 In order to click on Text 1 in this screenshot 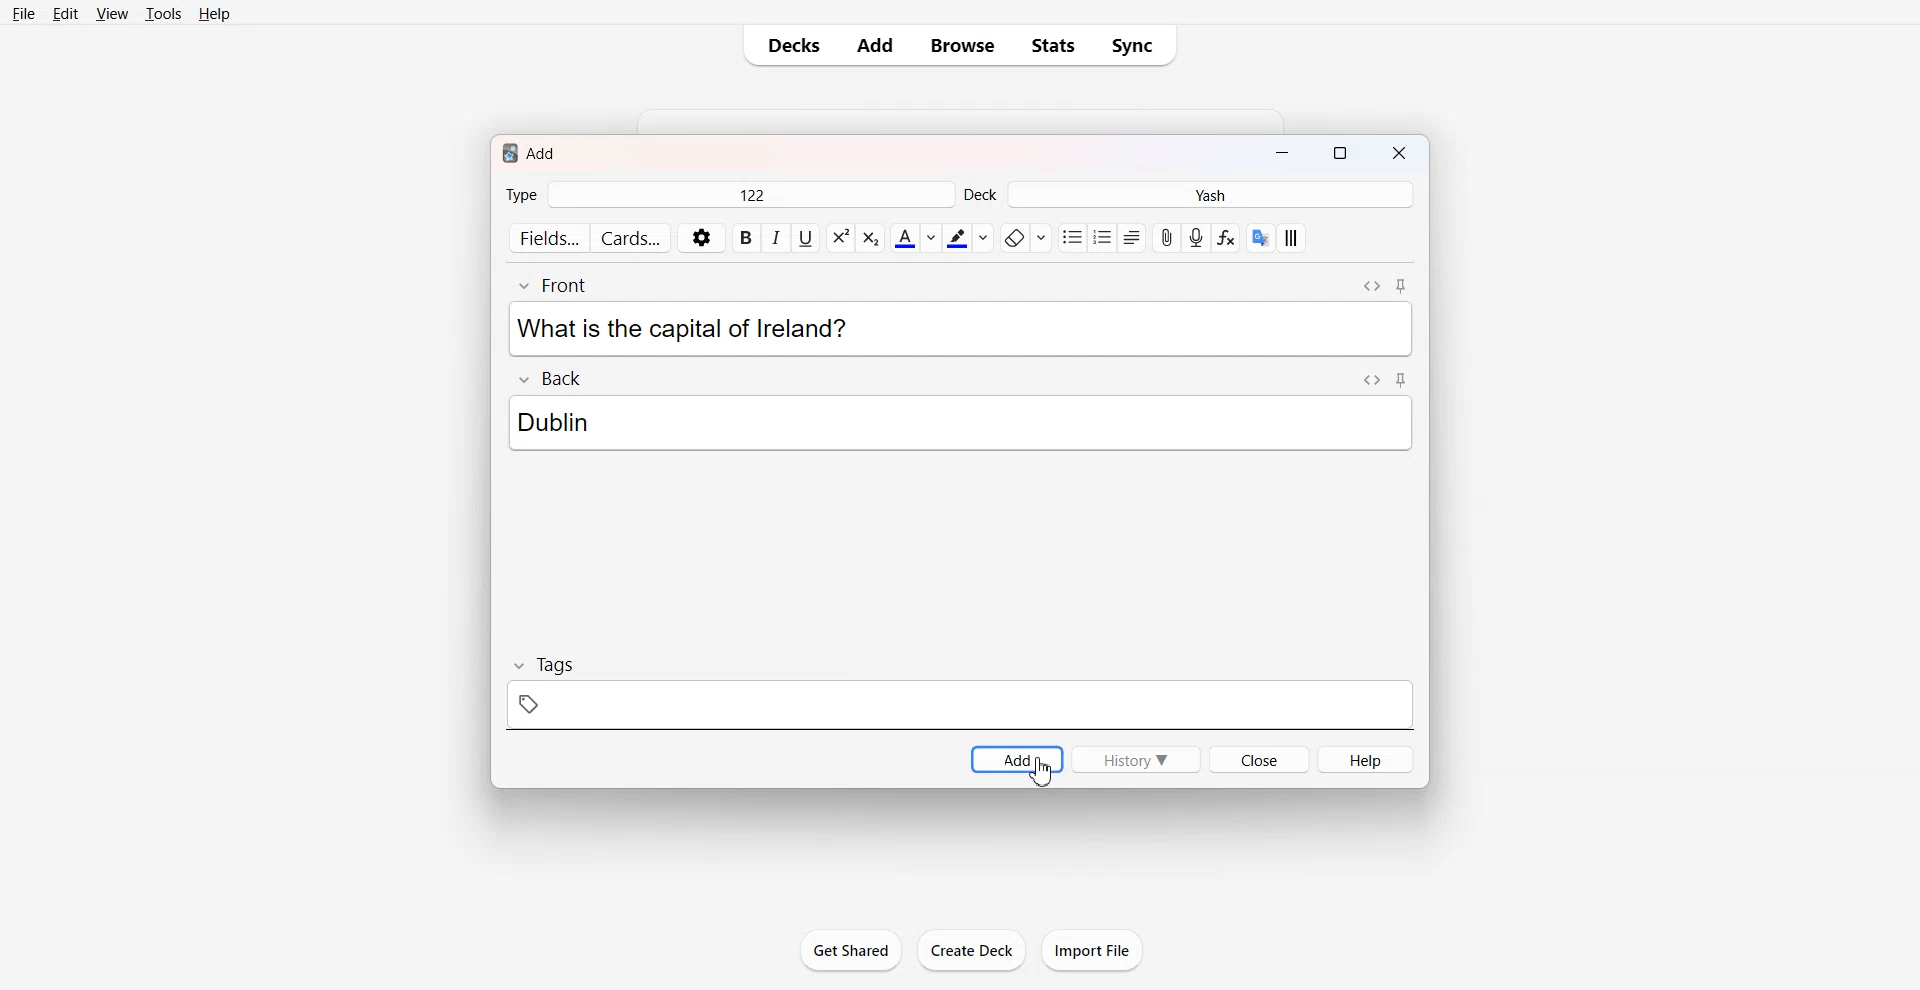, I will do `click(532, 151)`.